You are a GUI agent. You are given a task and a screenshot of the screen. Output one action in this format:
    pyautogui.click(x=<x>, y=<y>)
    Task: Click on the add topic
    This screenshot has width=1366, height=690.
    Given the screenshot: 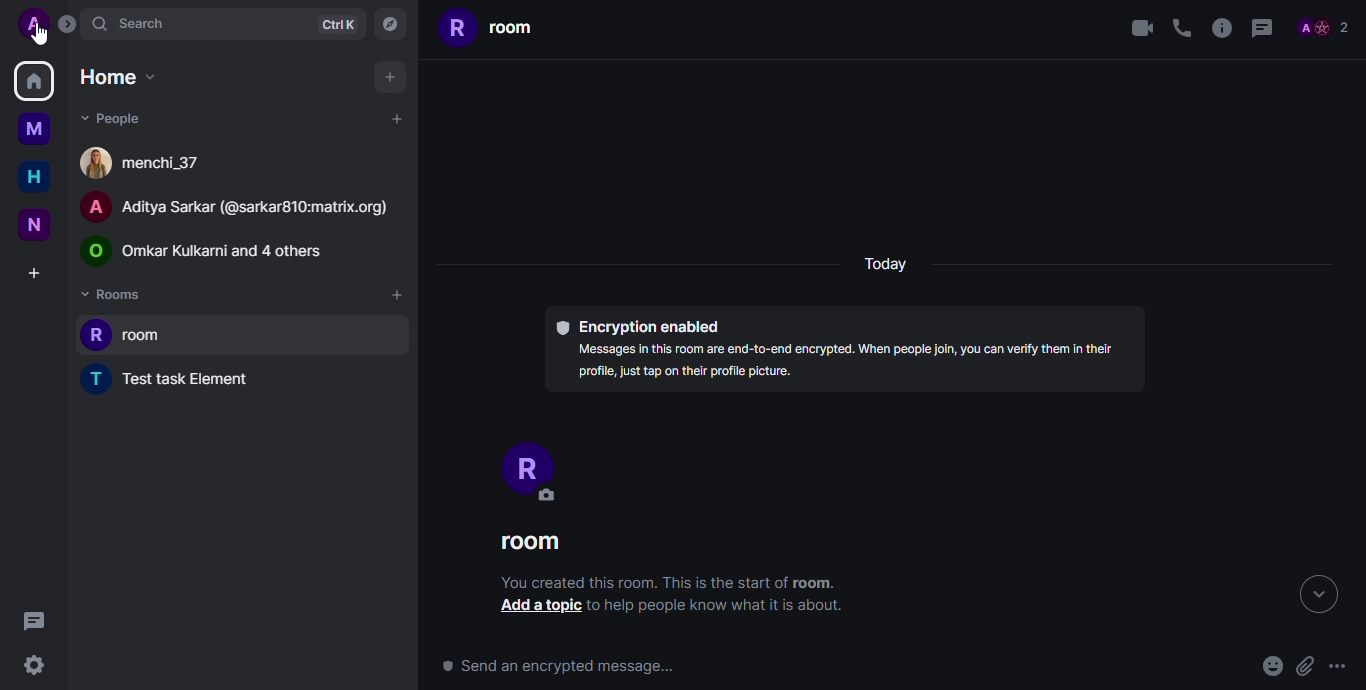 What is the action you would take?
    pyautogui.click(x=535, y=608)
    